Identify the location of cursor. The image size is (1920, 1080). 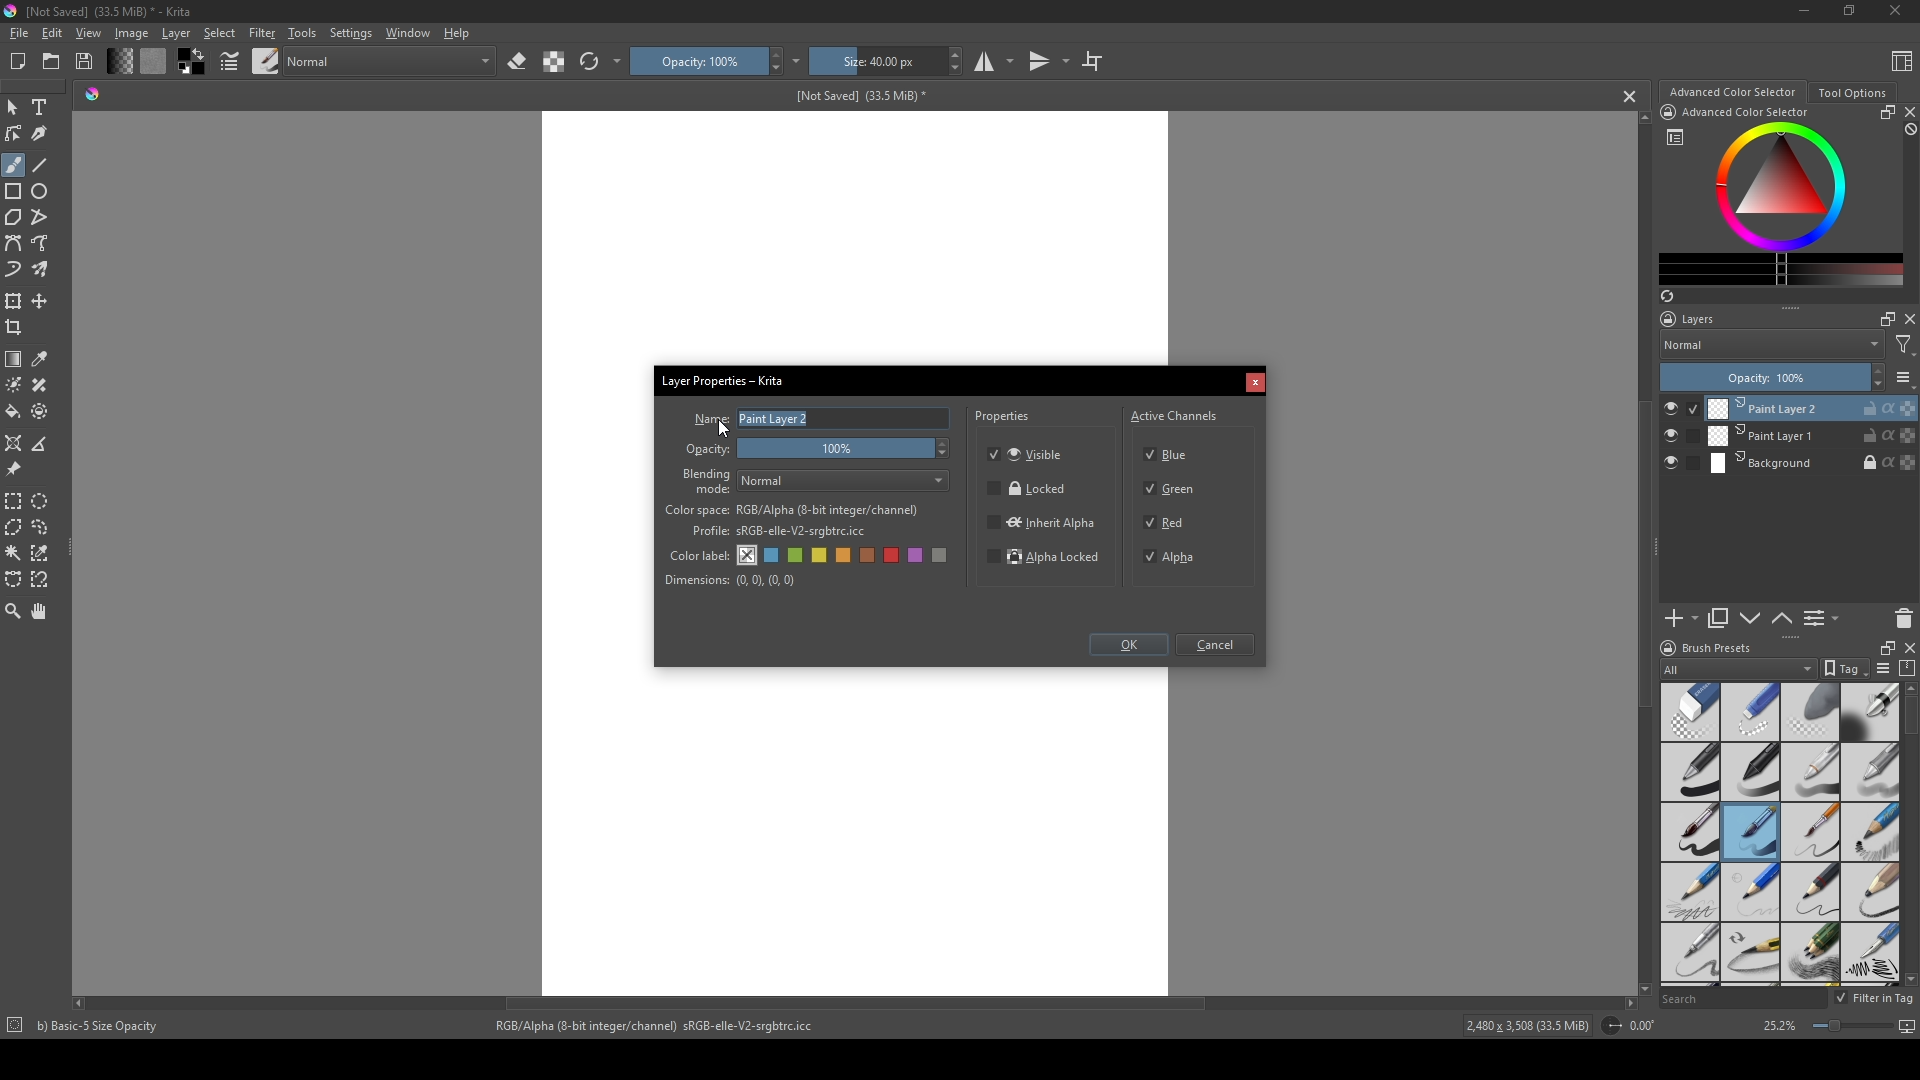
(725, 427).